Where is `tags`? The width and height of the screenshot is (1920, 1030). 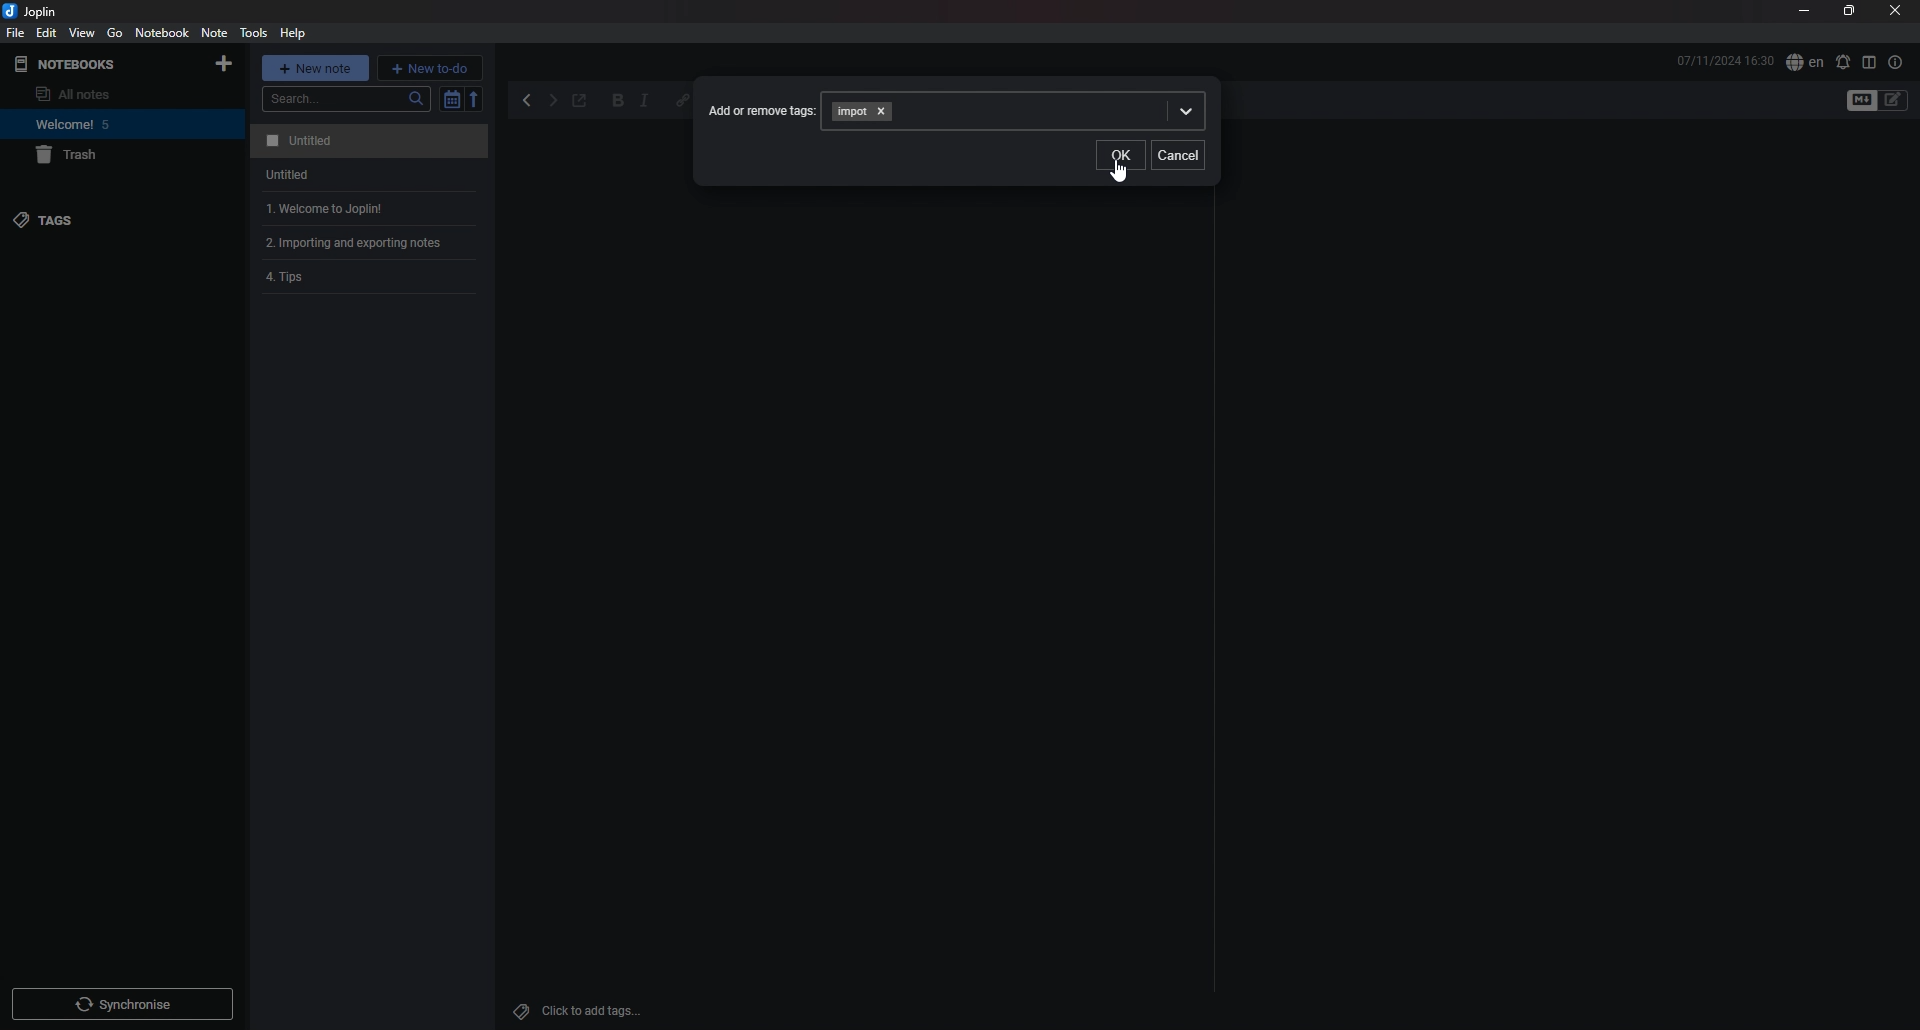
tags is located at coordinates (97, 219).